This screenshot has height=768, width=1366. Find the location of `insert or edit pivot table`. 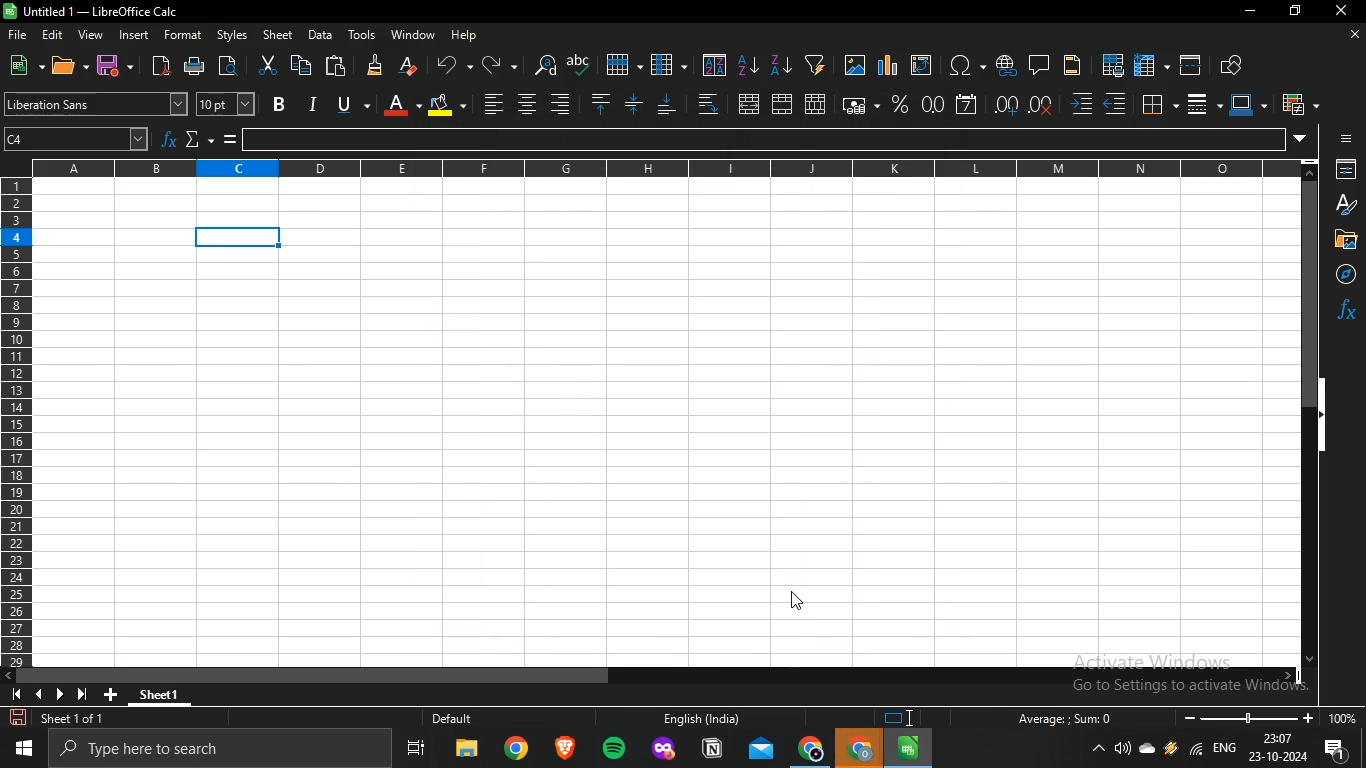

insert or edit pivot table is located at coordinates (920, 64).